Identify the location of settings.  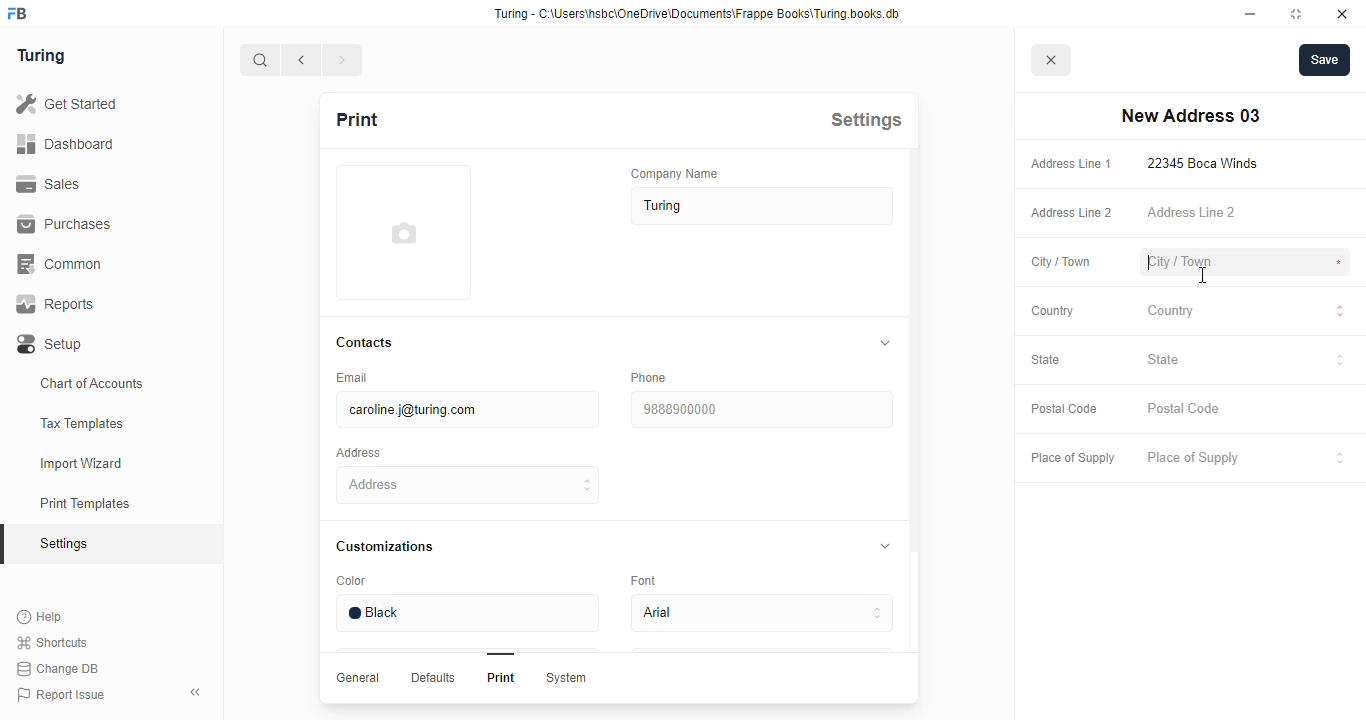
(866, 119).